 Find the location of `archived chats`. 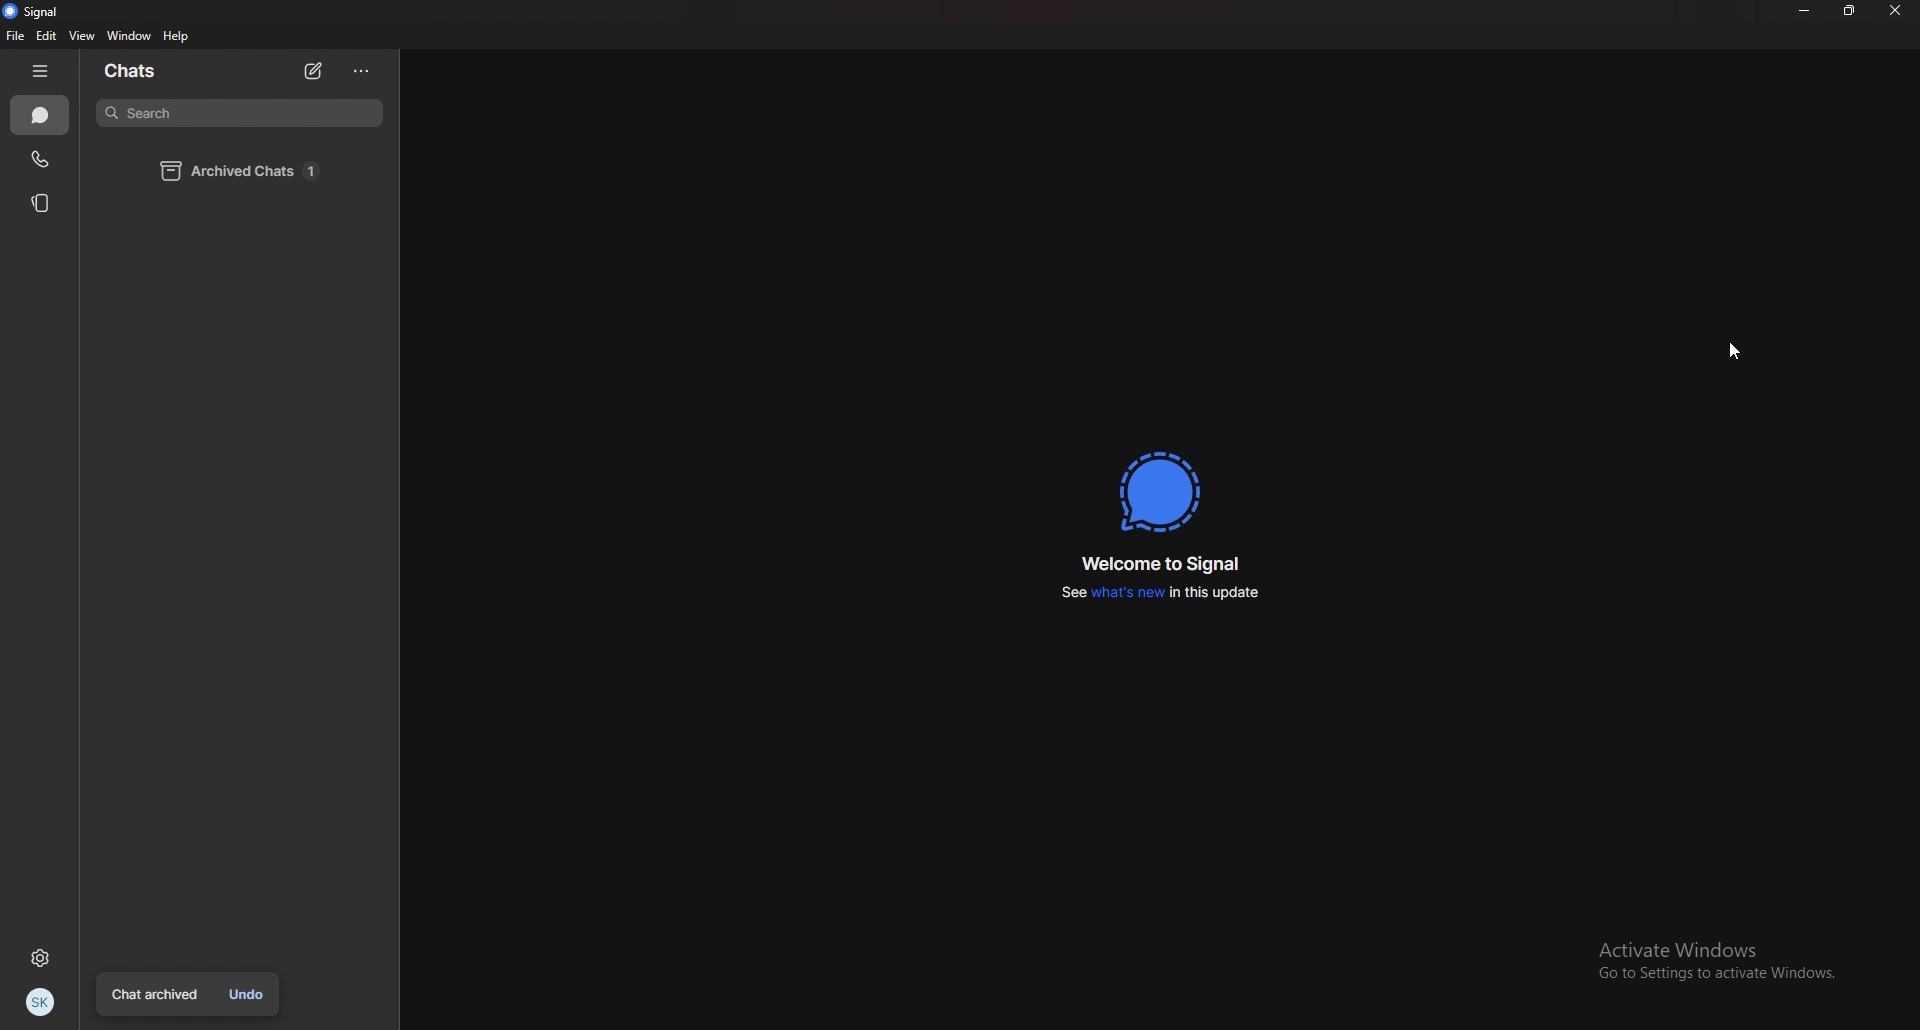

archived chats is located at coordinates (245, 171).